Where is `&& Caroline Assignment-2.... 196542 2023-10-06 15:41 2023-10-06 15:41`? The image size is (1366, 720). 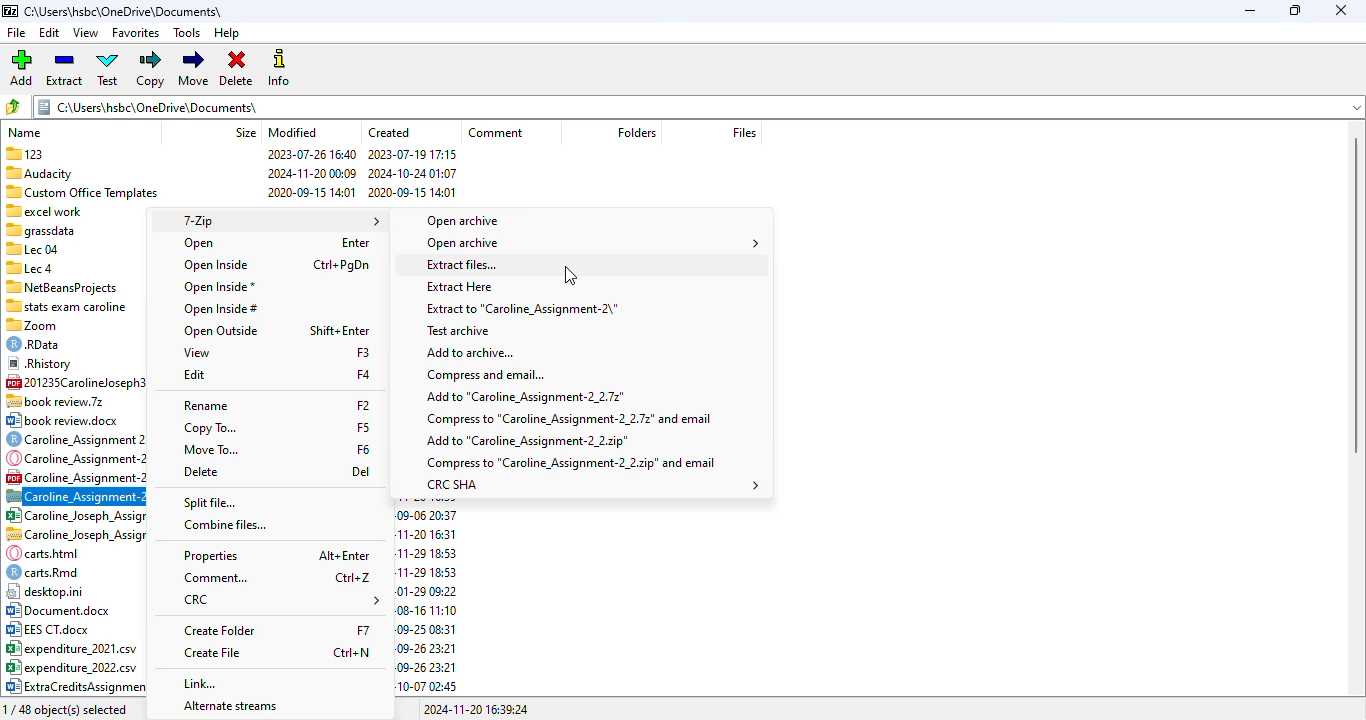
&& Caroline Assignment-2.... 196542 2023-10-06 15:41 2023-10-06 15:41 is located at coordinates (76, 477).